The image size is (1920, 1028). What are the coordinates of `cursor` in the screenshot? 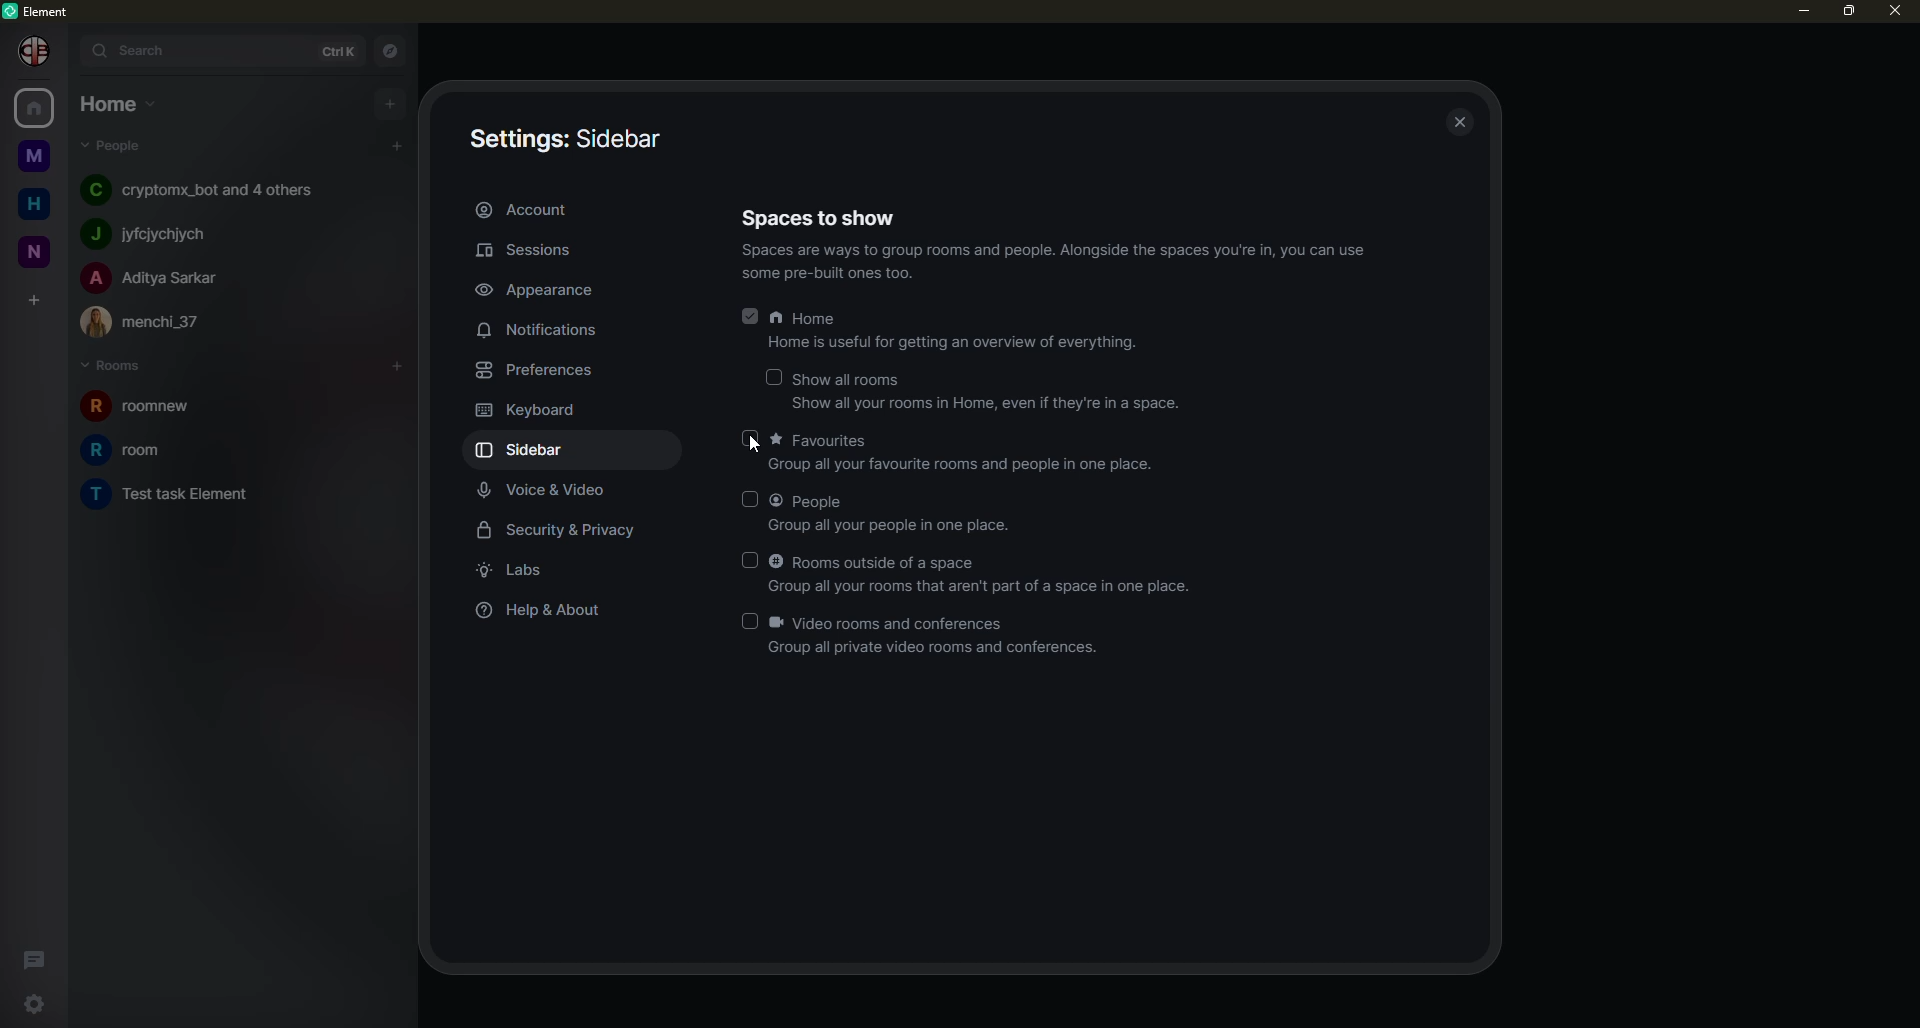 It's located at (750, 445).